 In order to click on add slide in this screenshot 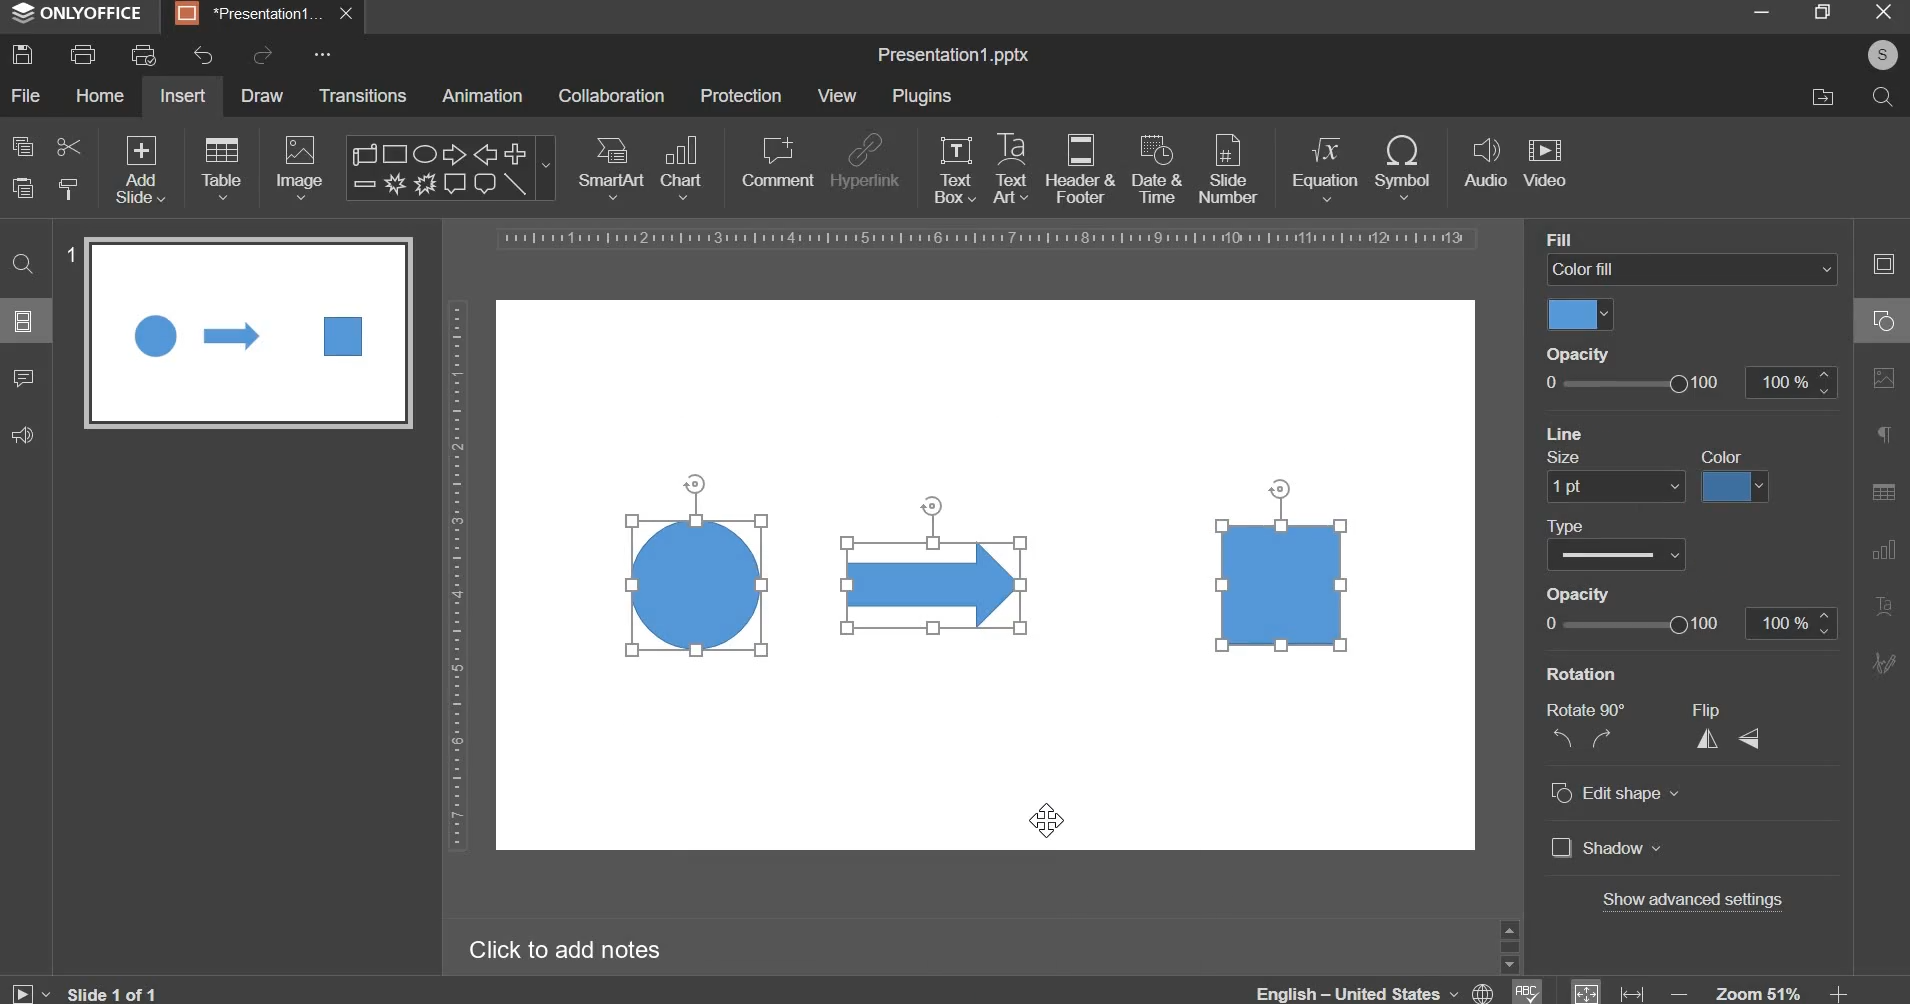, I will do `click(141, 171)`.